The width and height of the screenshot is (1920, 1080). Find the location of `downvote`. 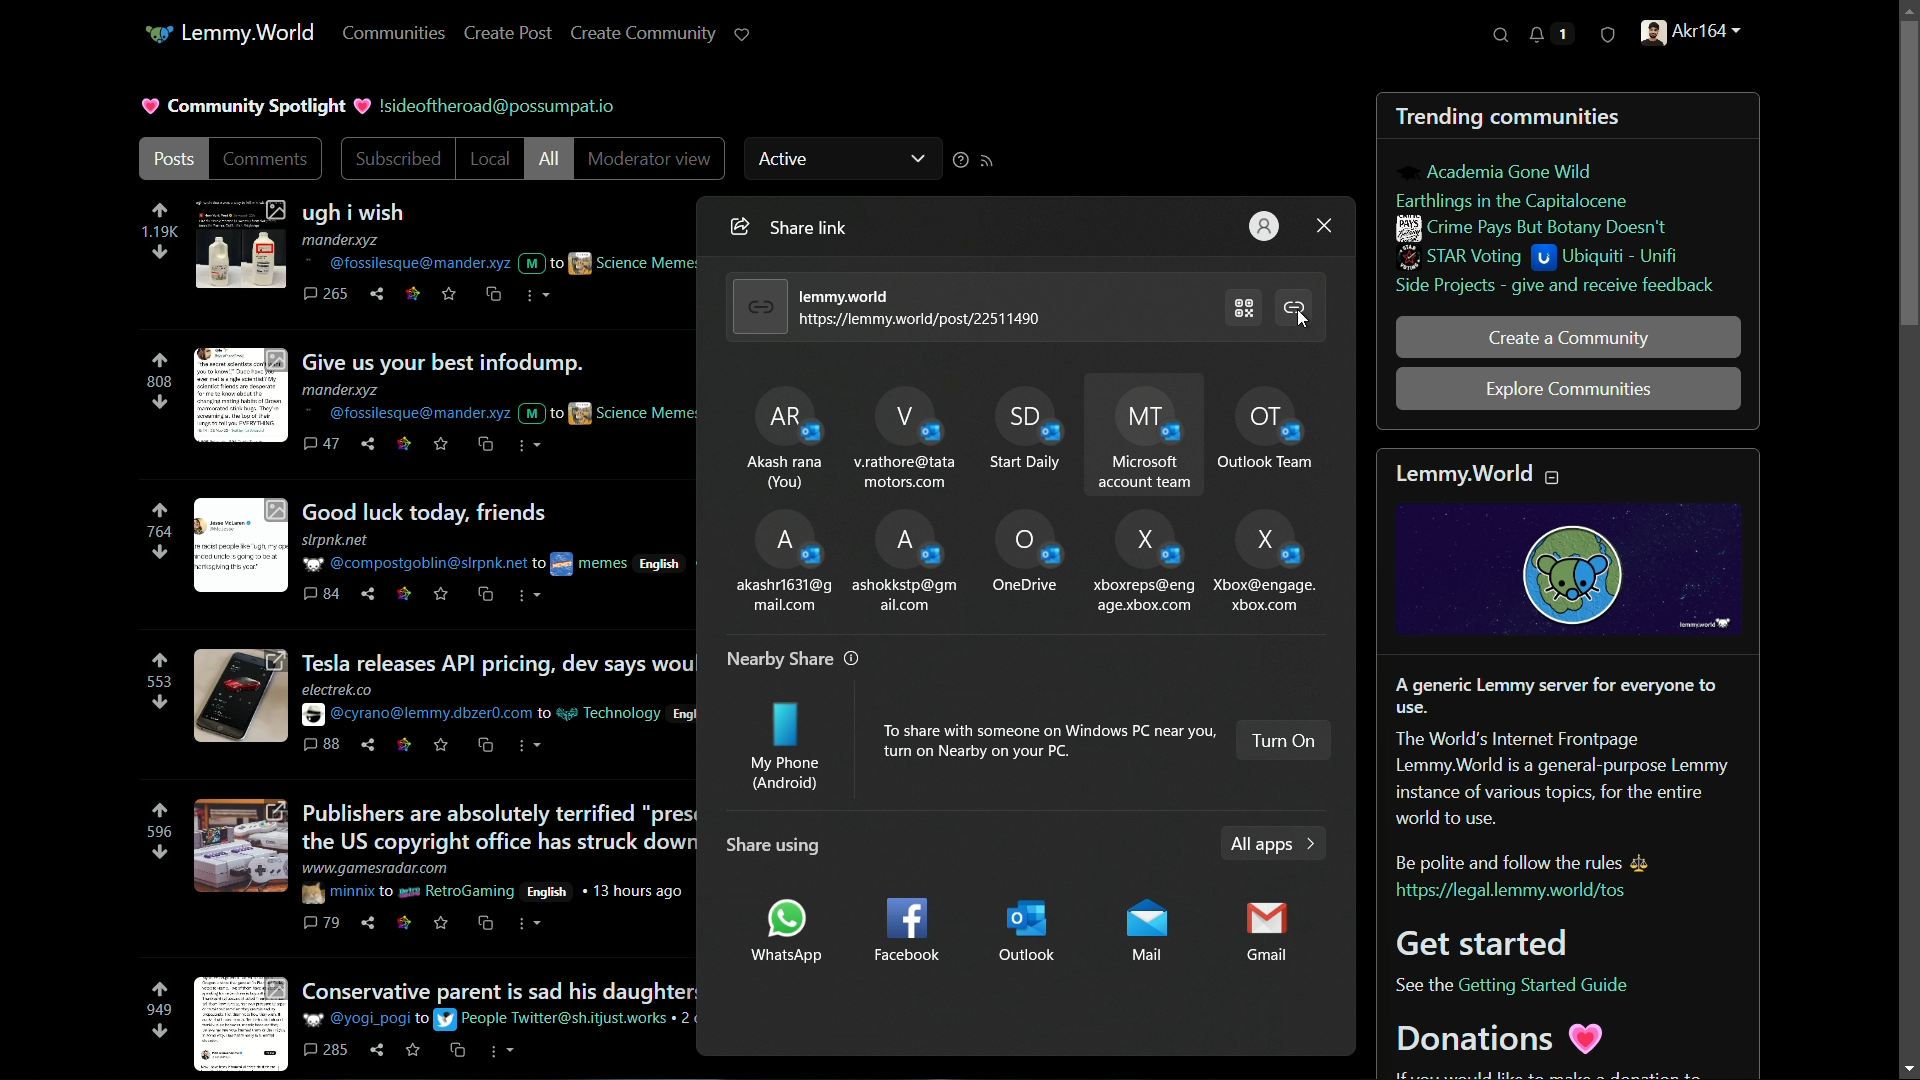

downvote is located at coordinates (159, 401).